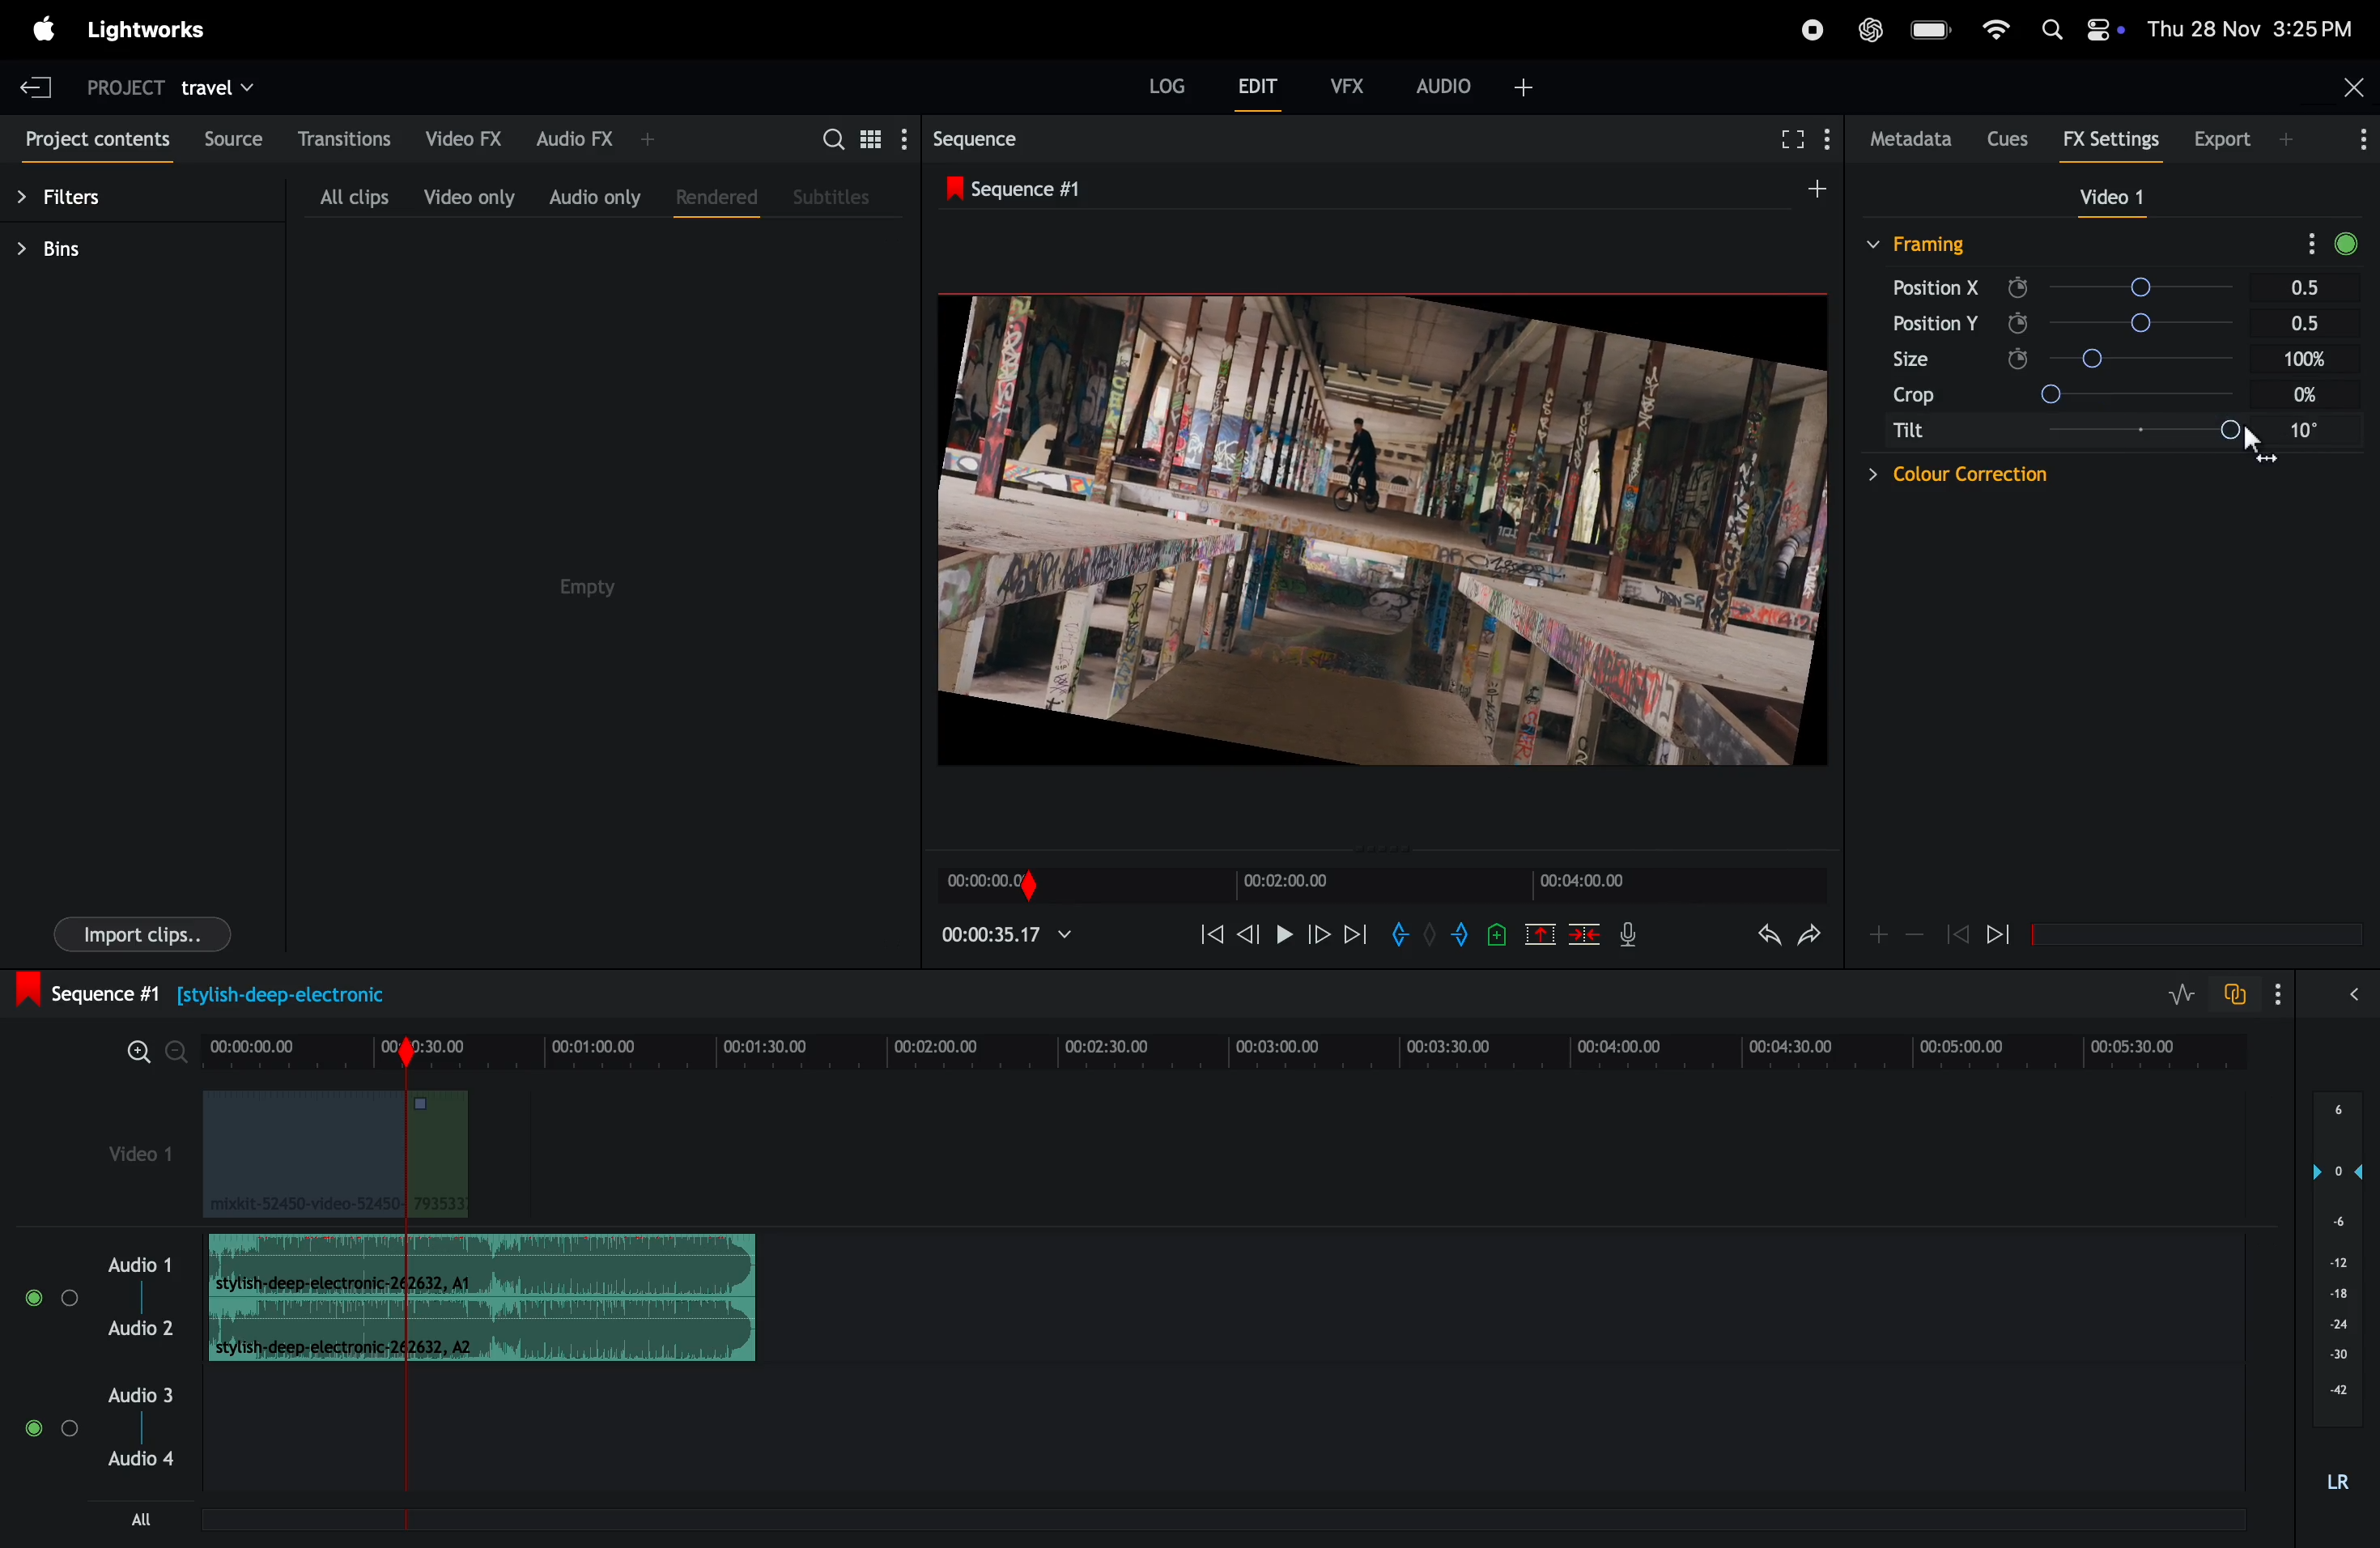 Image resolution: width=2380 pixels, height=1548 pixels. What do you see at coordinates (1814, 935) in the screenshot?
I see `redo` at bounding box center [1814, 935].